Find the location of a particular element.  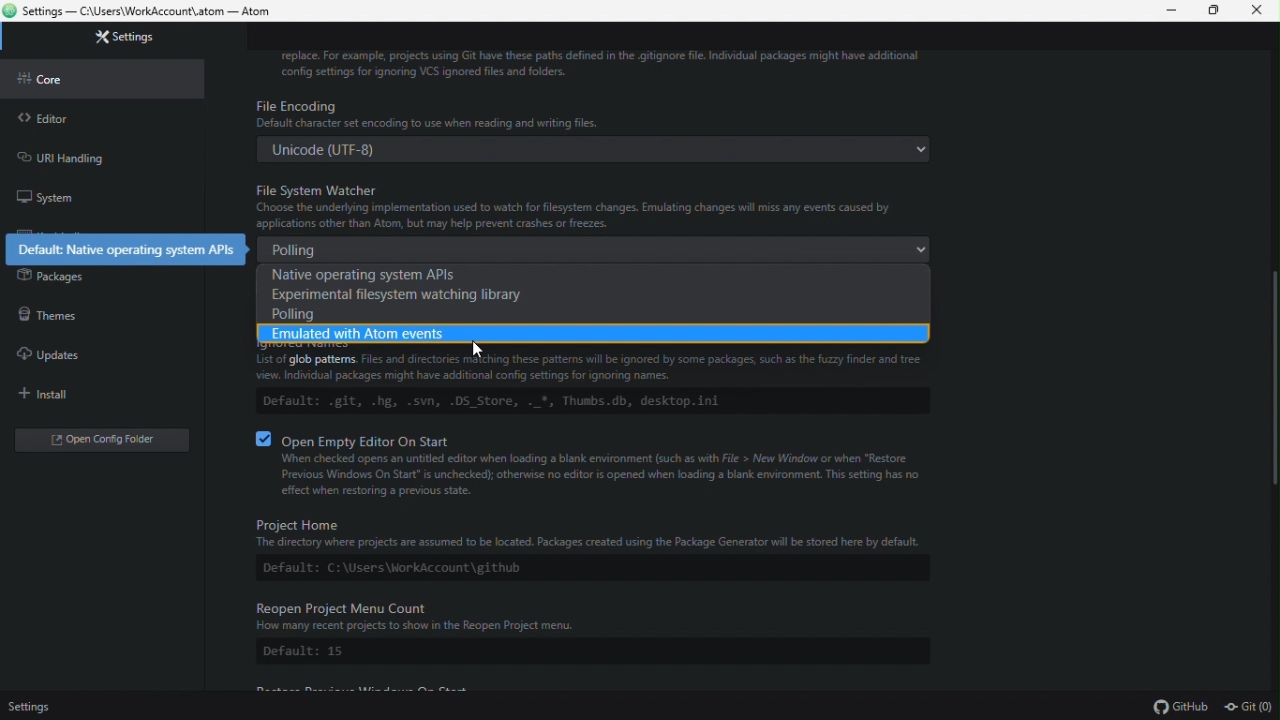

When checked opens an untitled editor when loading a blank environment such as with File > New Window or when "Restore Previous Windows On Start" s unchecked); otherwise no editor  is opened when loading a blank environment. This setting has no effect when restoring a previous state is located at coordinates (592, 475).